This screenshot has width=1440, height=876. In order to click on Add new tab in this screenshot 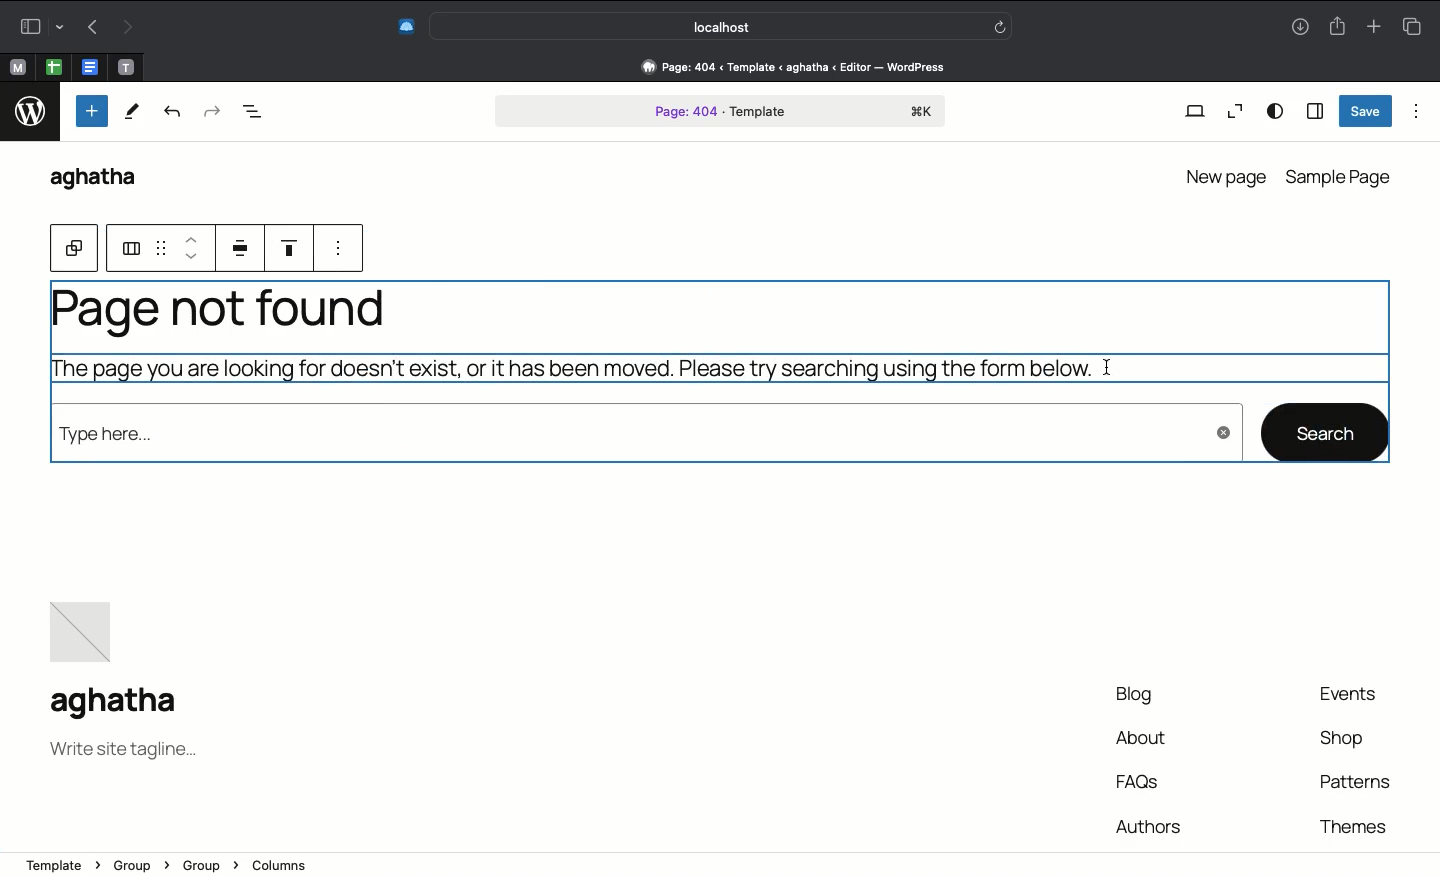, I will do `click(1373, 23)`.